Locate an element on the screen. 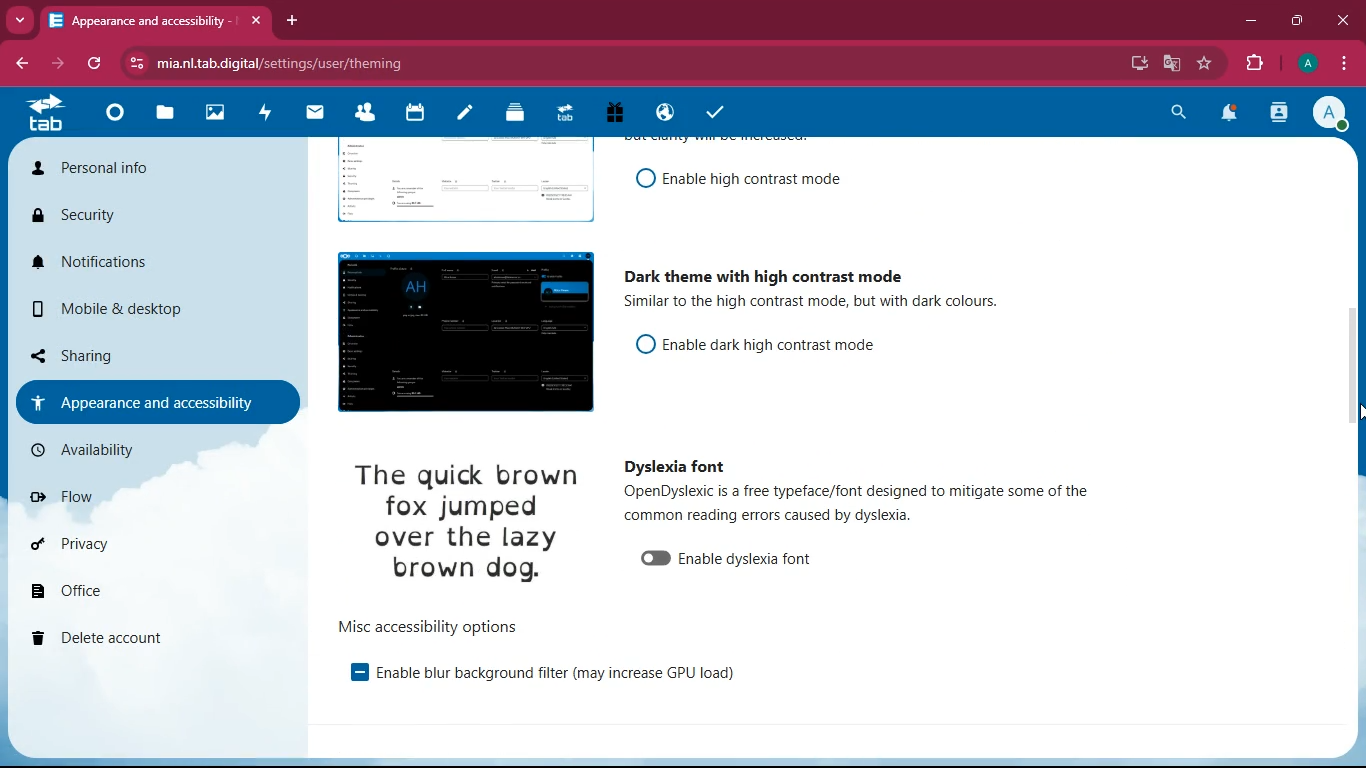 Image resolution: width=1366 pixels, height=768 pixels. images is located at coordinates (219, 111).